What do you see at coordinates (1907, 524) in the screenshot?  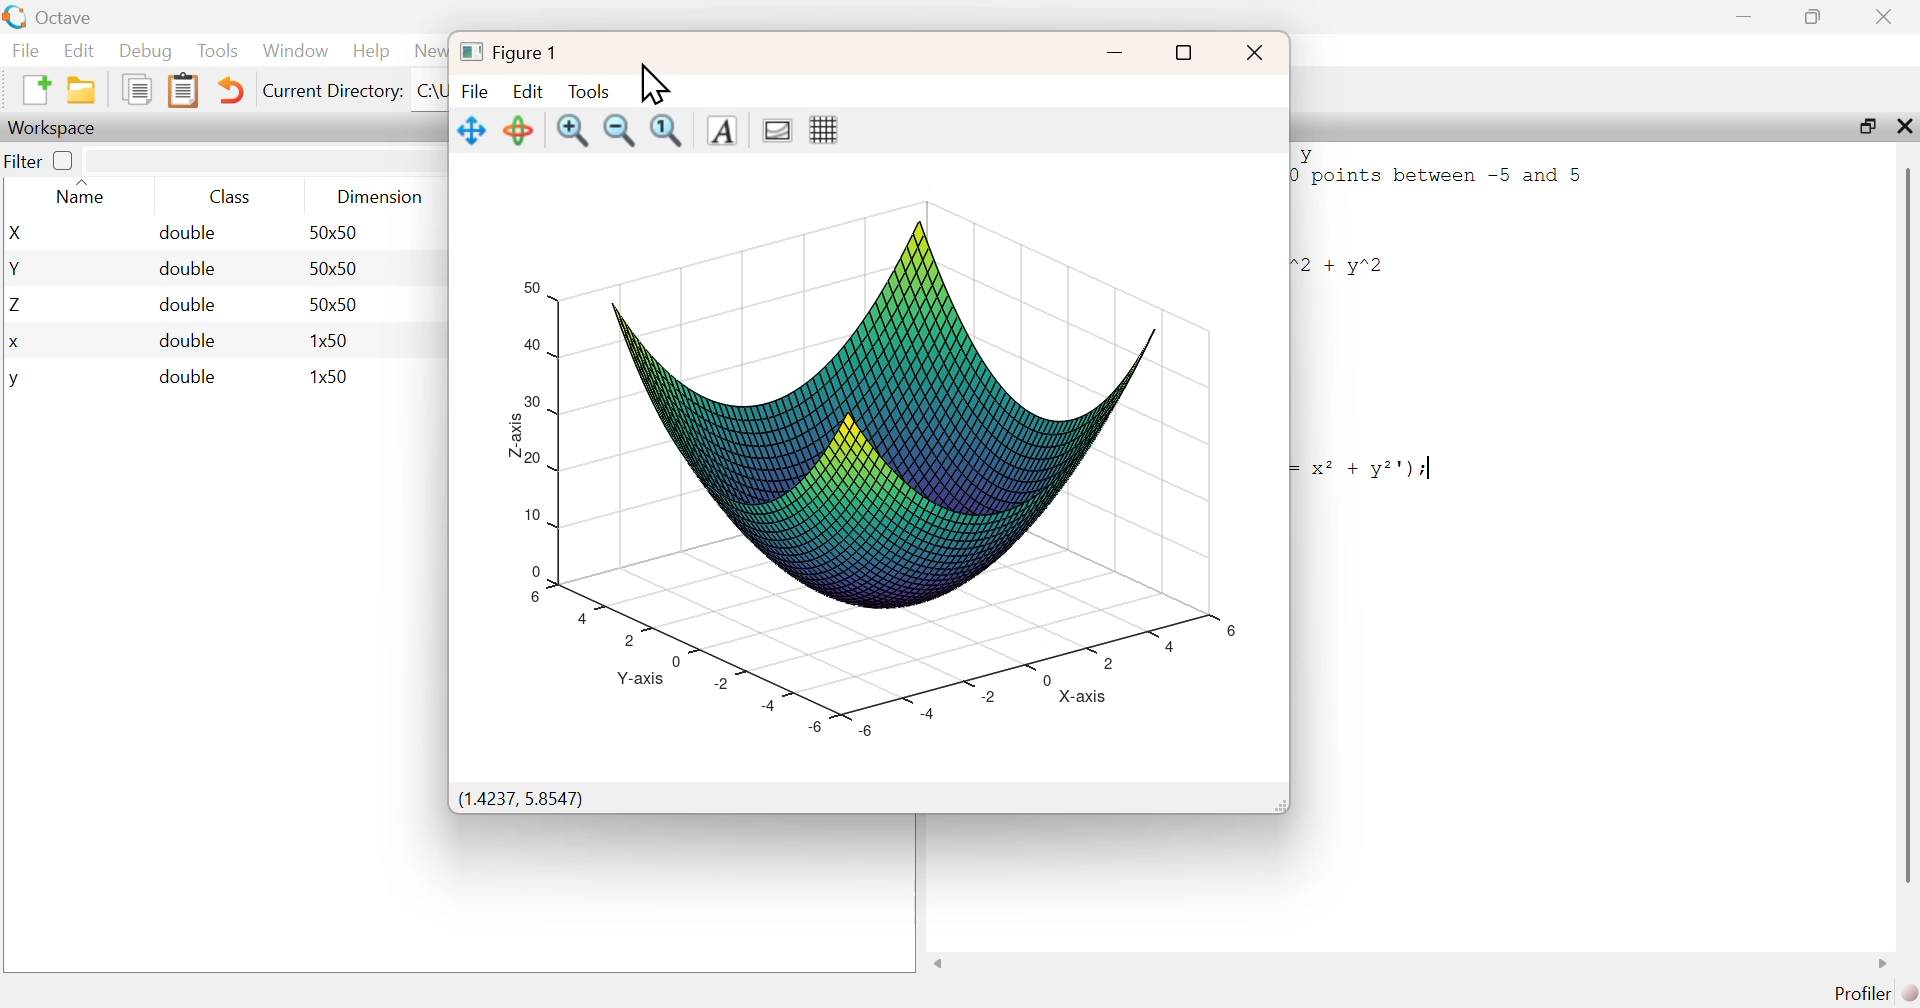 I see `scroll bar` at bounding box center [1907, 524].